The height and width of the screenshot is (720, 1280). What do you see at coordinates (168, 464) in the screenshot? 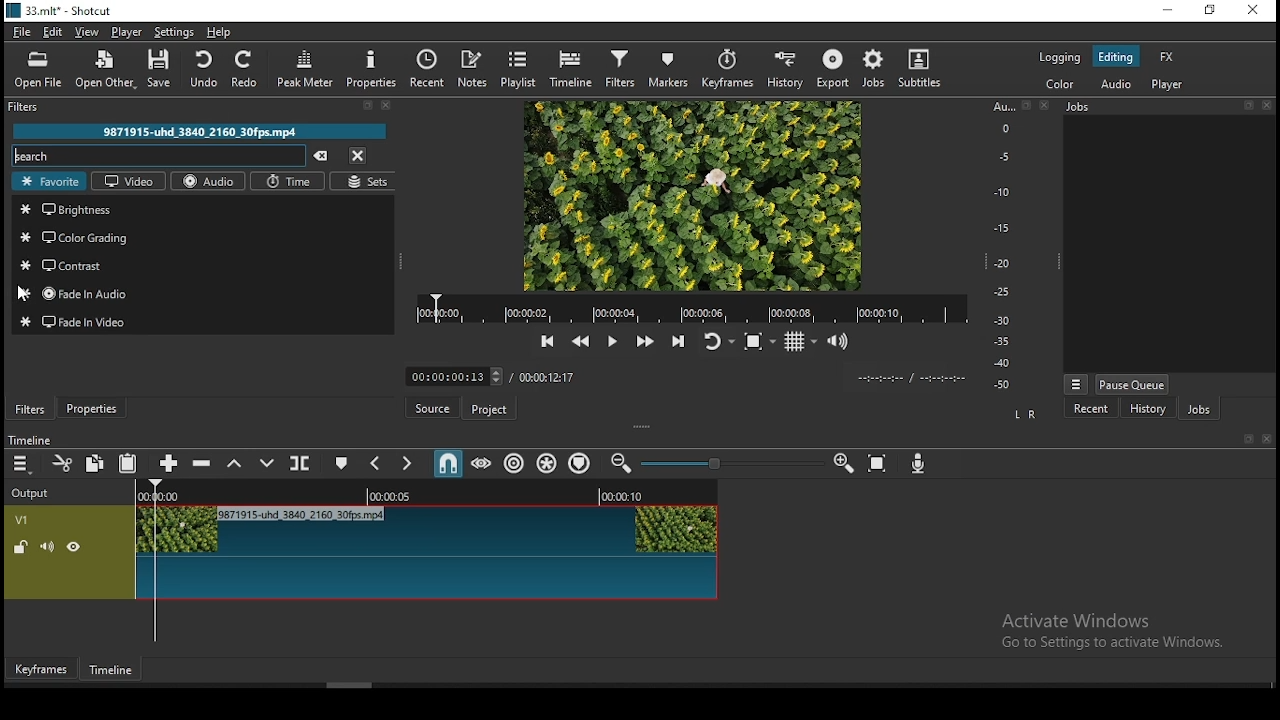
I see `append` at bounding box center [168, 464].